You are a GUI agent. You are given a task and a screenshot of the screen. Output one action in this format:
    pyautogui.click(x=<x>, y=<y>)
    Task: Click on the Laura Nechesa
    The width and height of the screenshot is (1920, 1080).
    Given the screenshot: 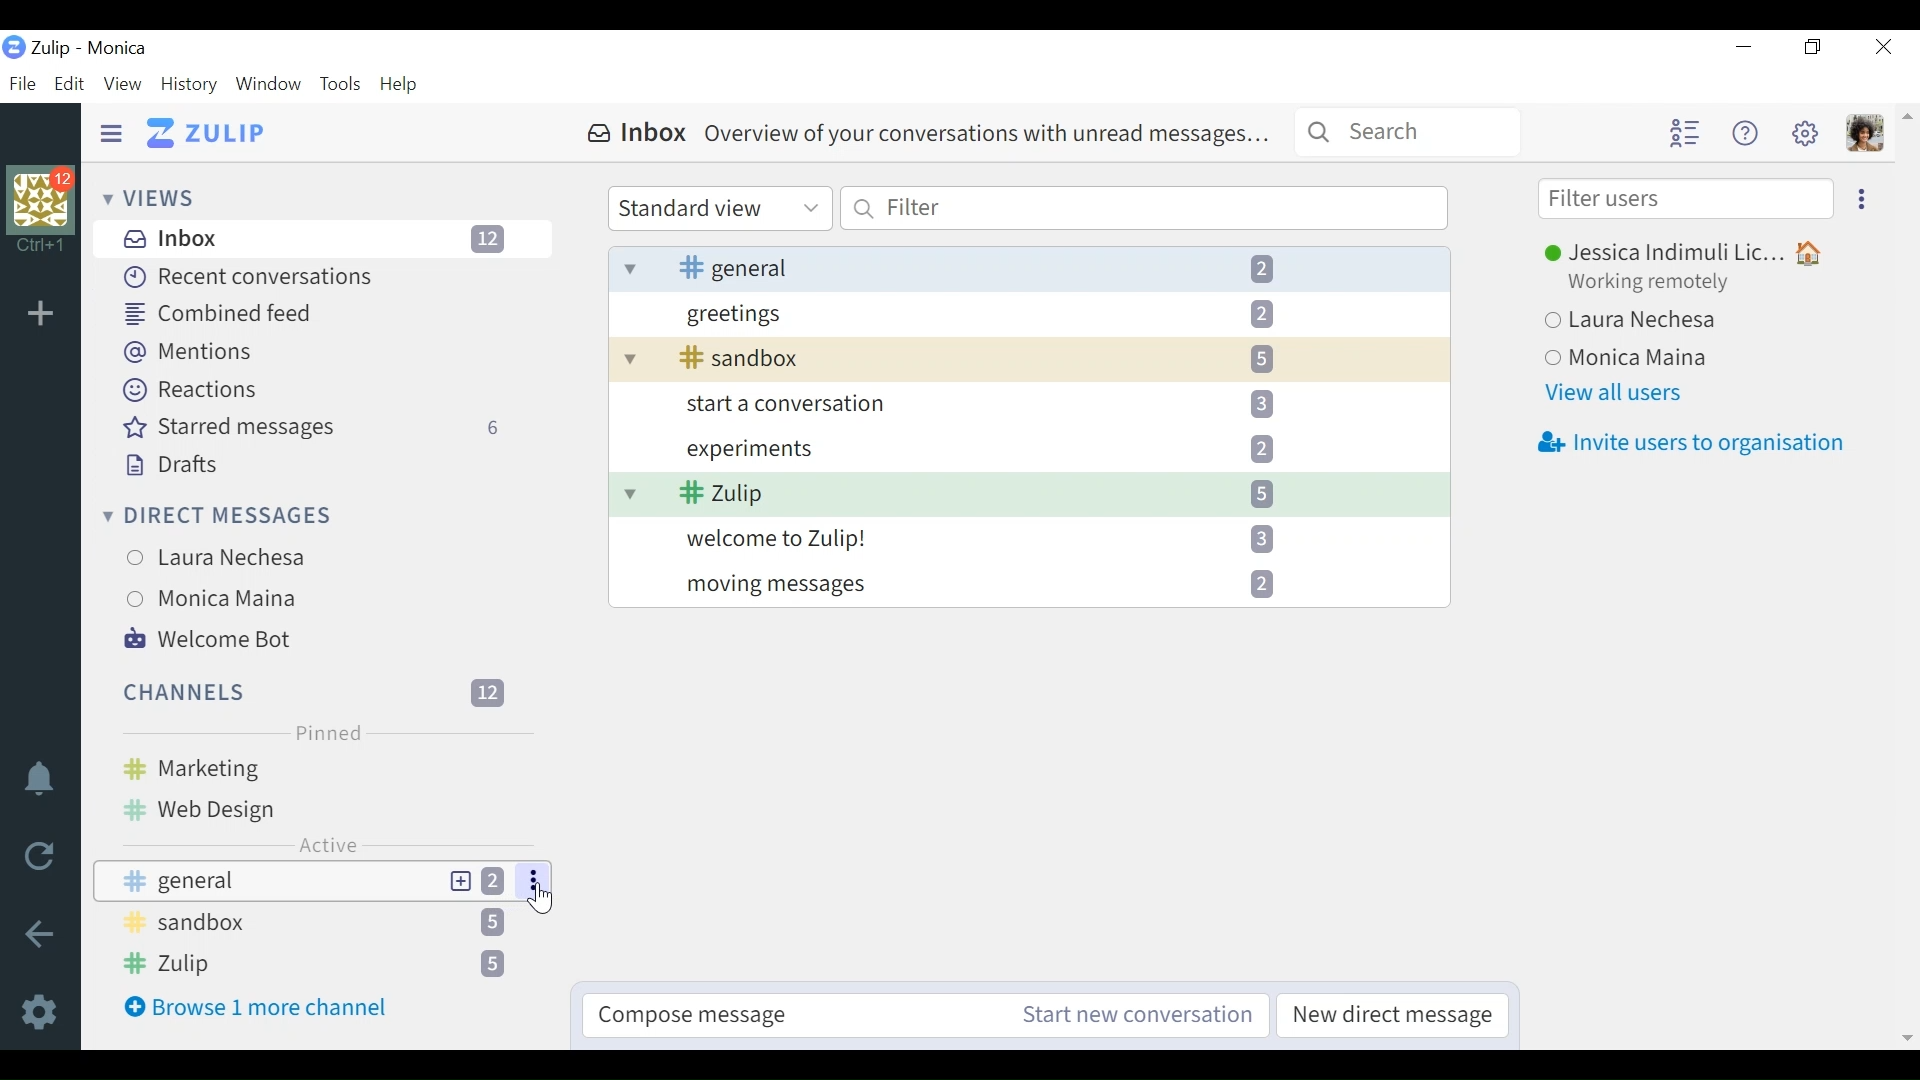 What is the action you would take?
    pyautogui.click(x=1683, y=323)
    